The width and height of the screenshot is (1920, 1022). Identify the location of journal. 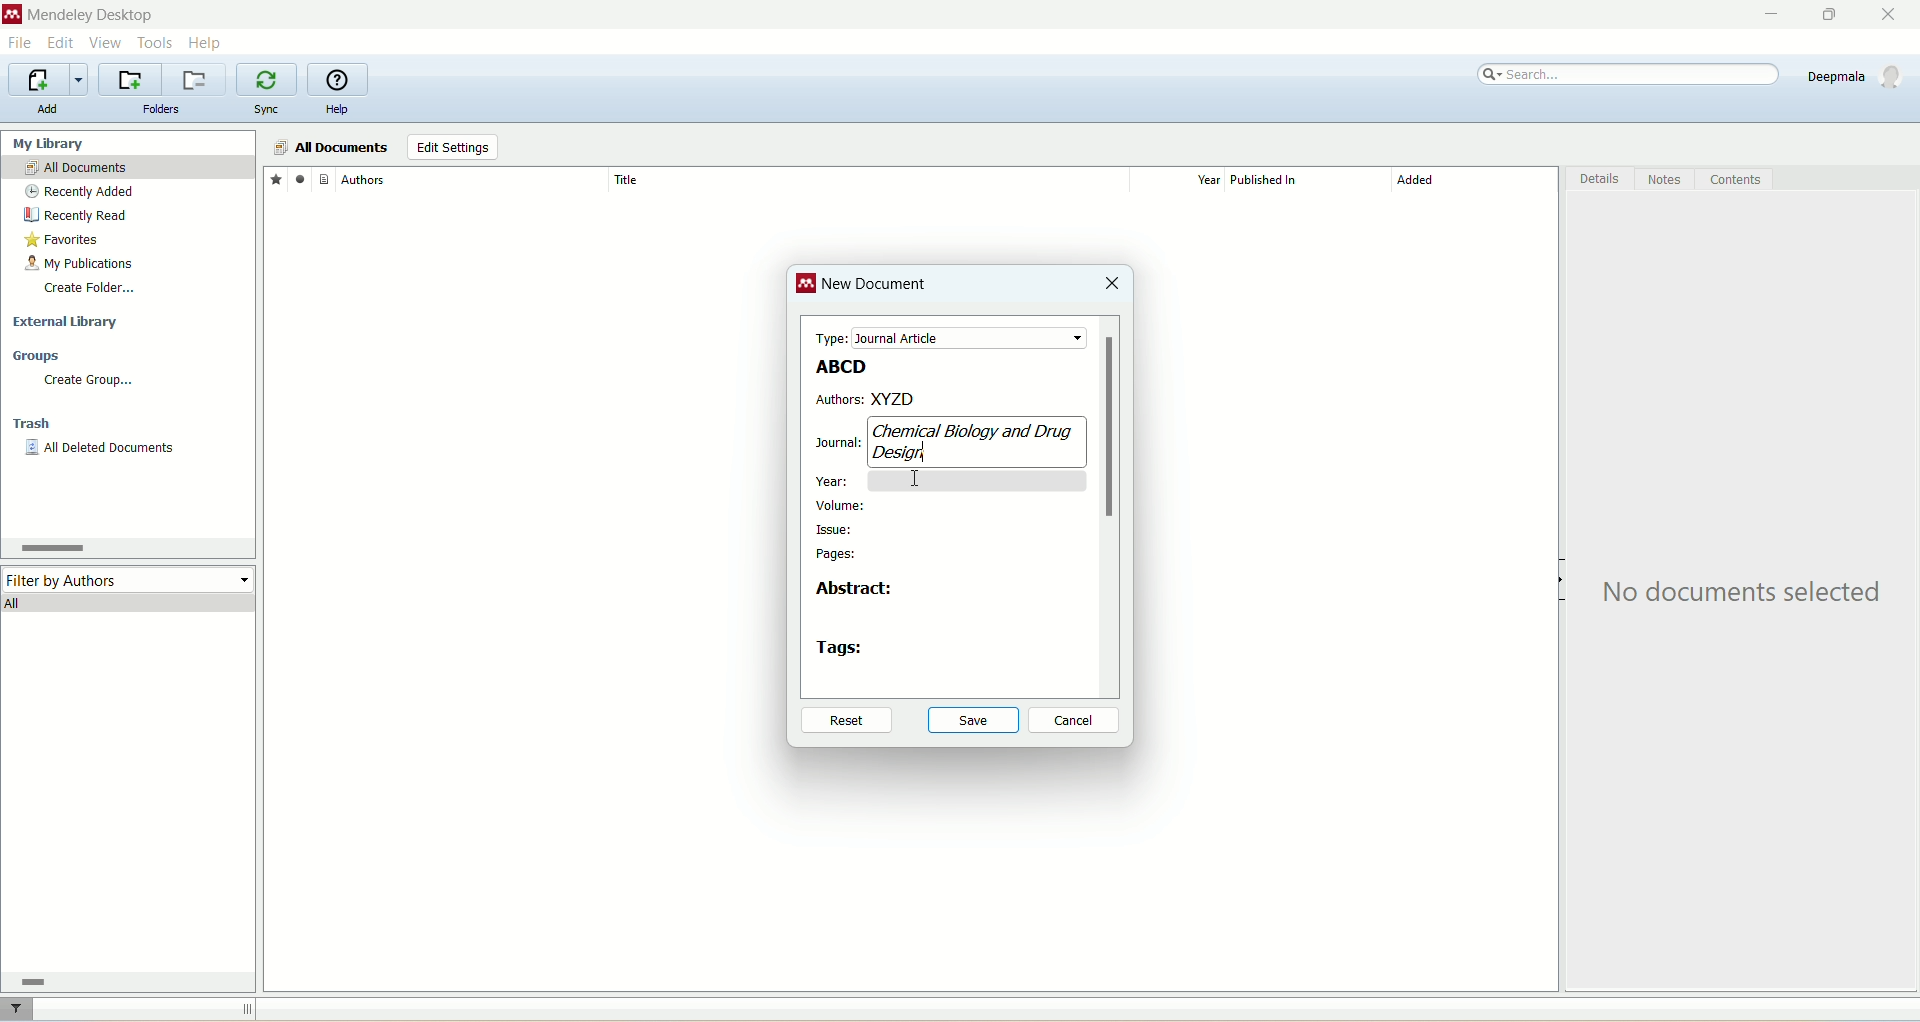
(832, 442).